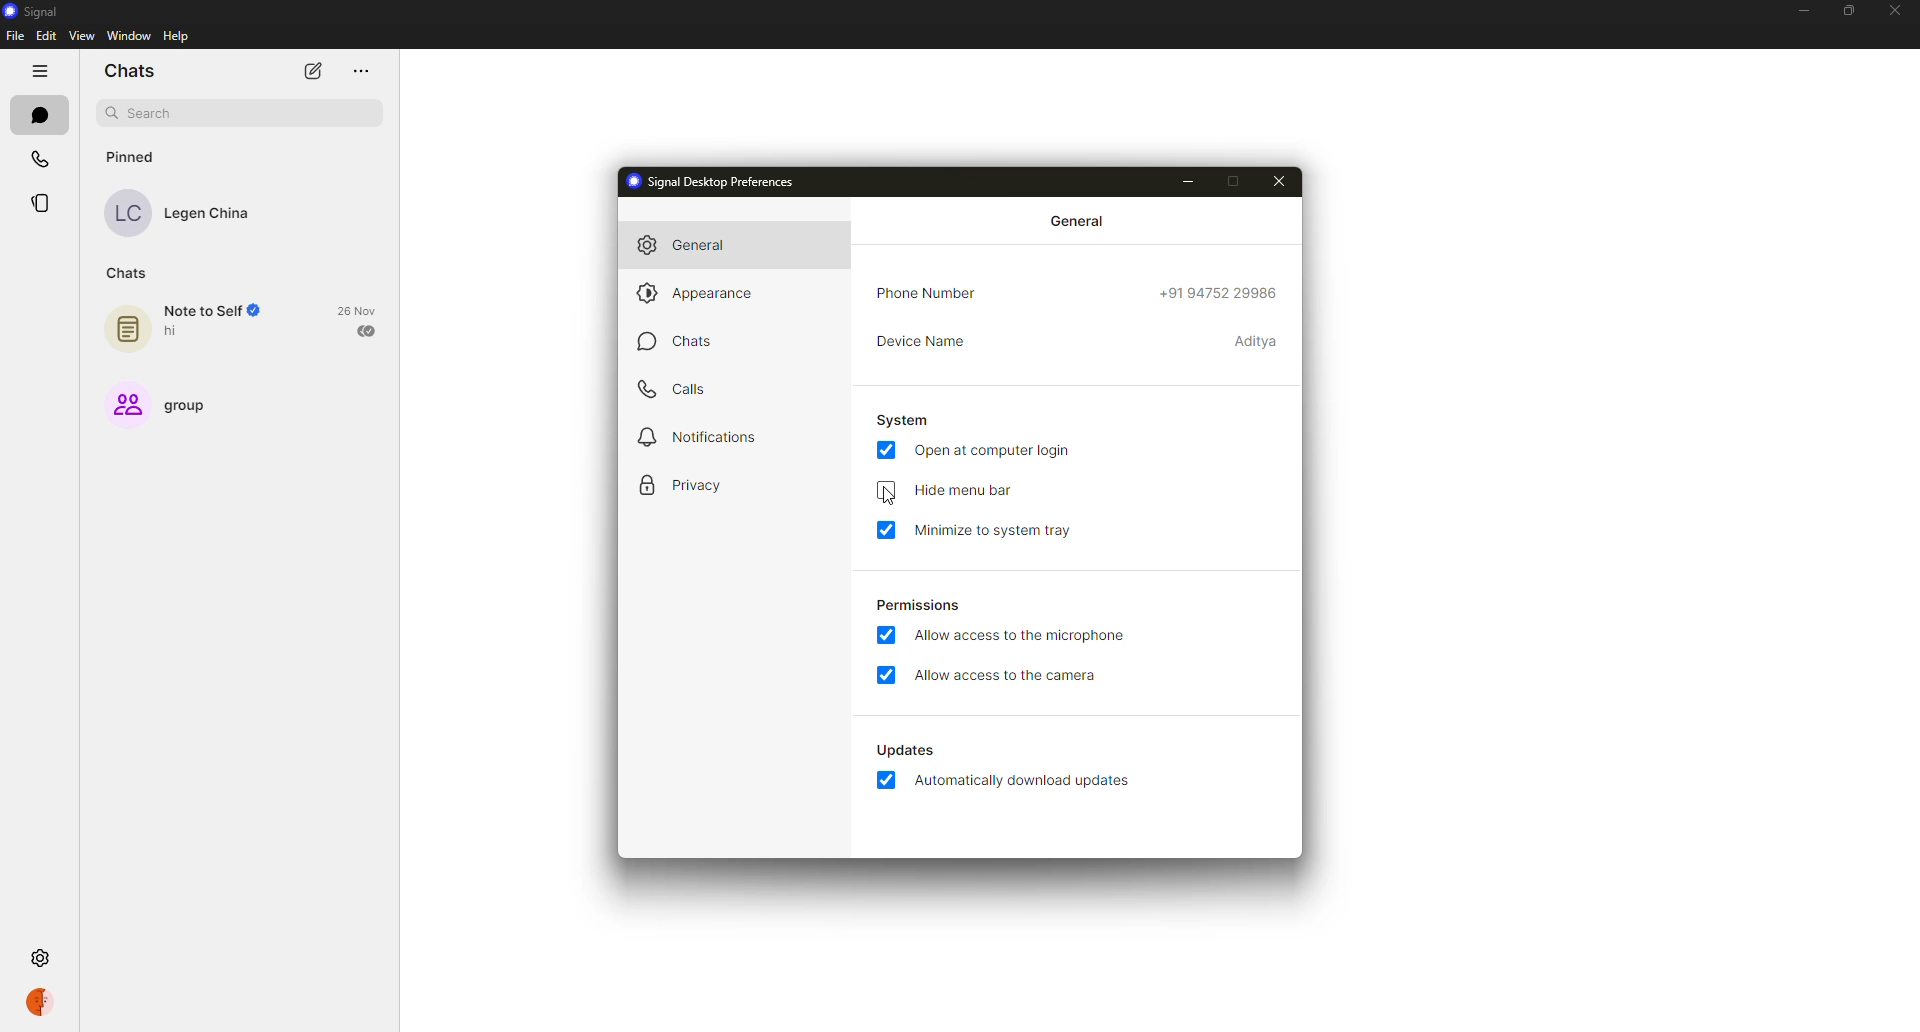 The image size is (1920, 1032). Describe the element at coordinates (1798, 10) in the screenshot. I see `minimize` at that location.